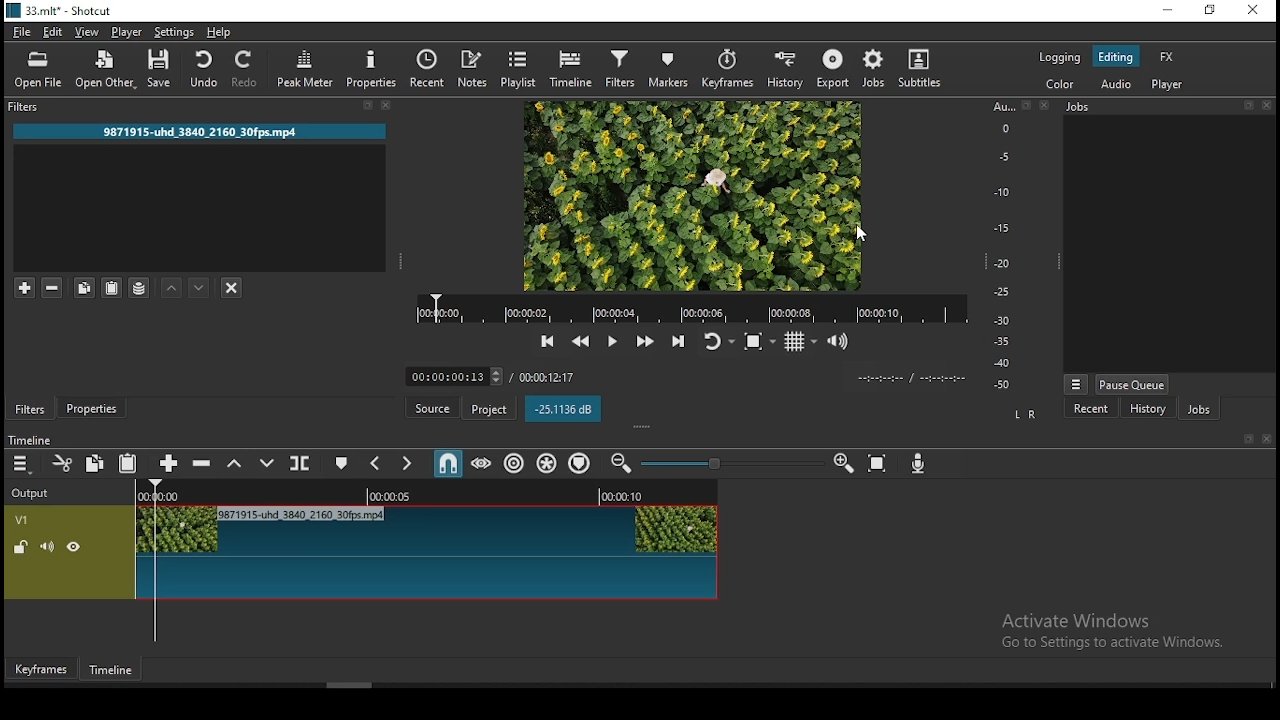 The width and height of the screenshot is (1280, 720). Describe the element at coordinates (915, 465) in the screenshot. I see `record audio` at that location.